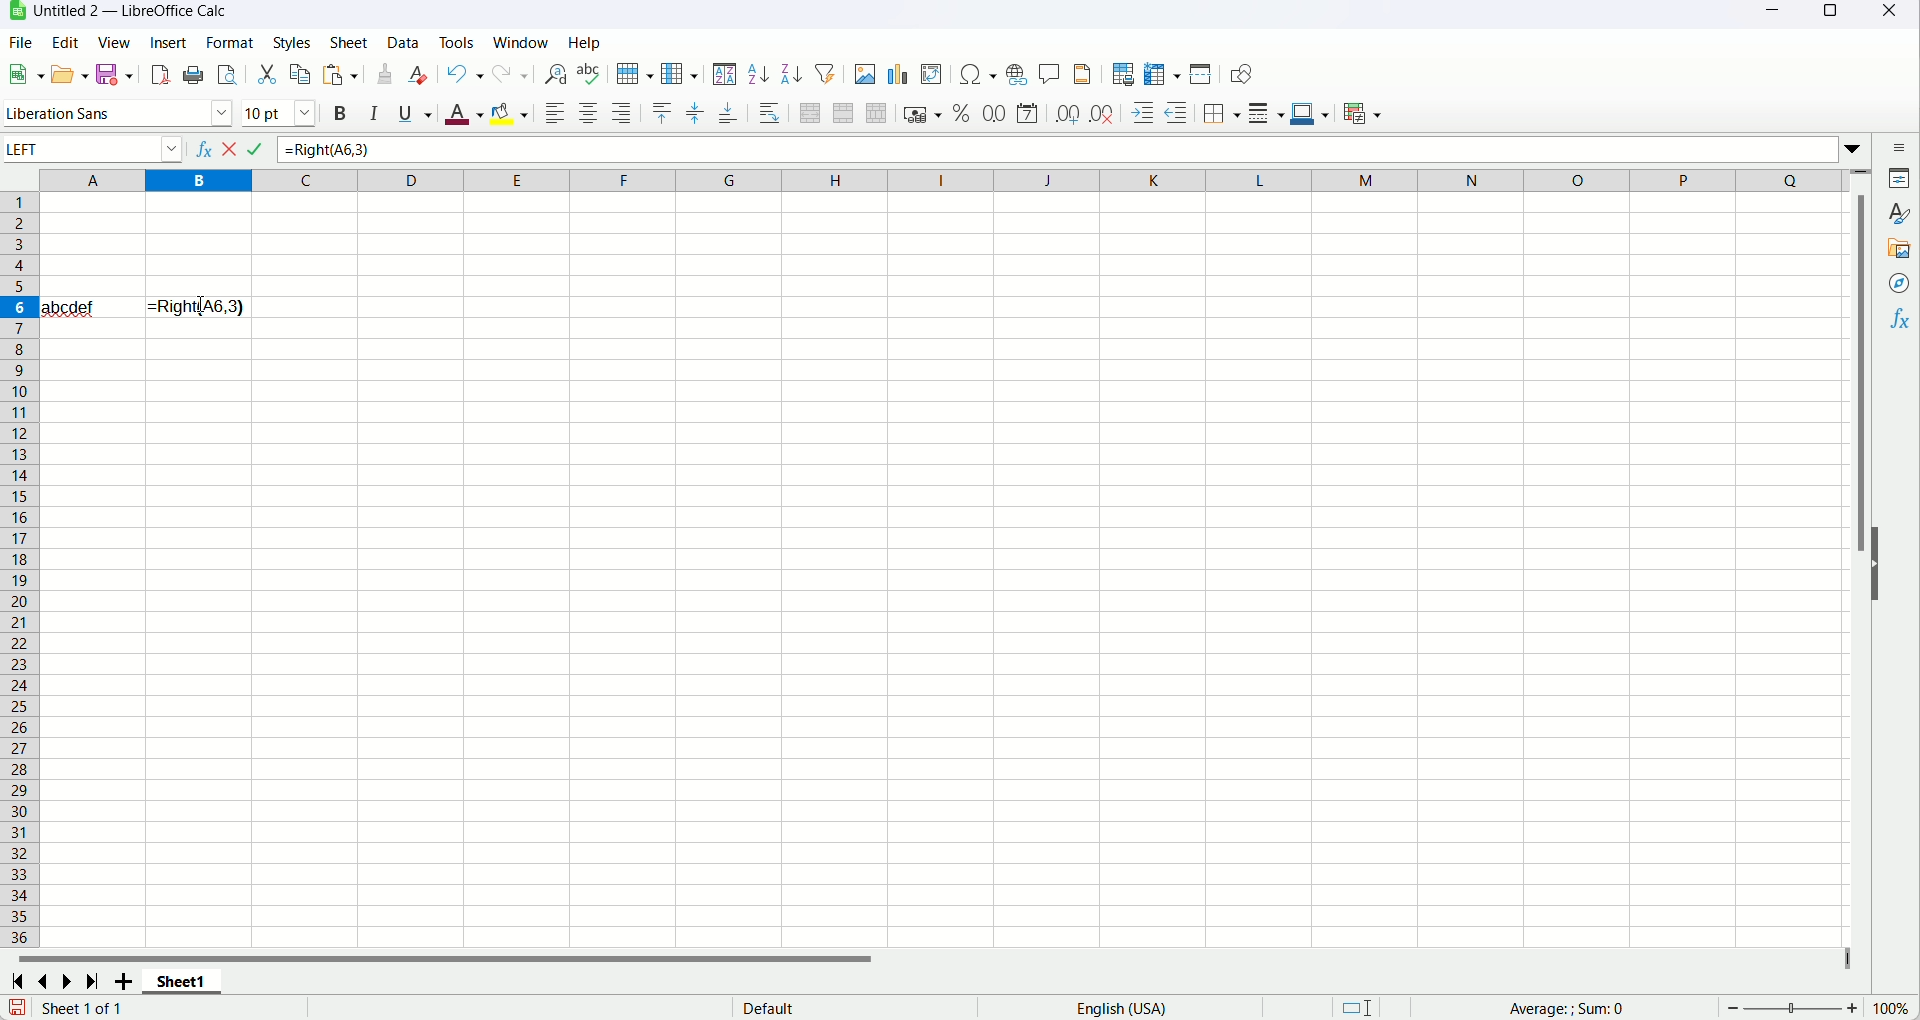 The image size is (1920, 1020). Describe the element at coordinates (1896, 12) in the screenshot. I see `close` at that location.